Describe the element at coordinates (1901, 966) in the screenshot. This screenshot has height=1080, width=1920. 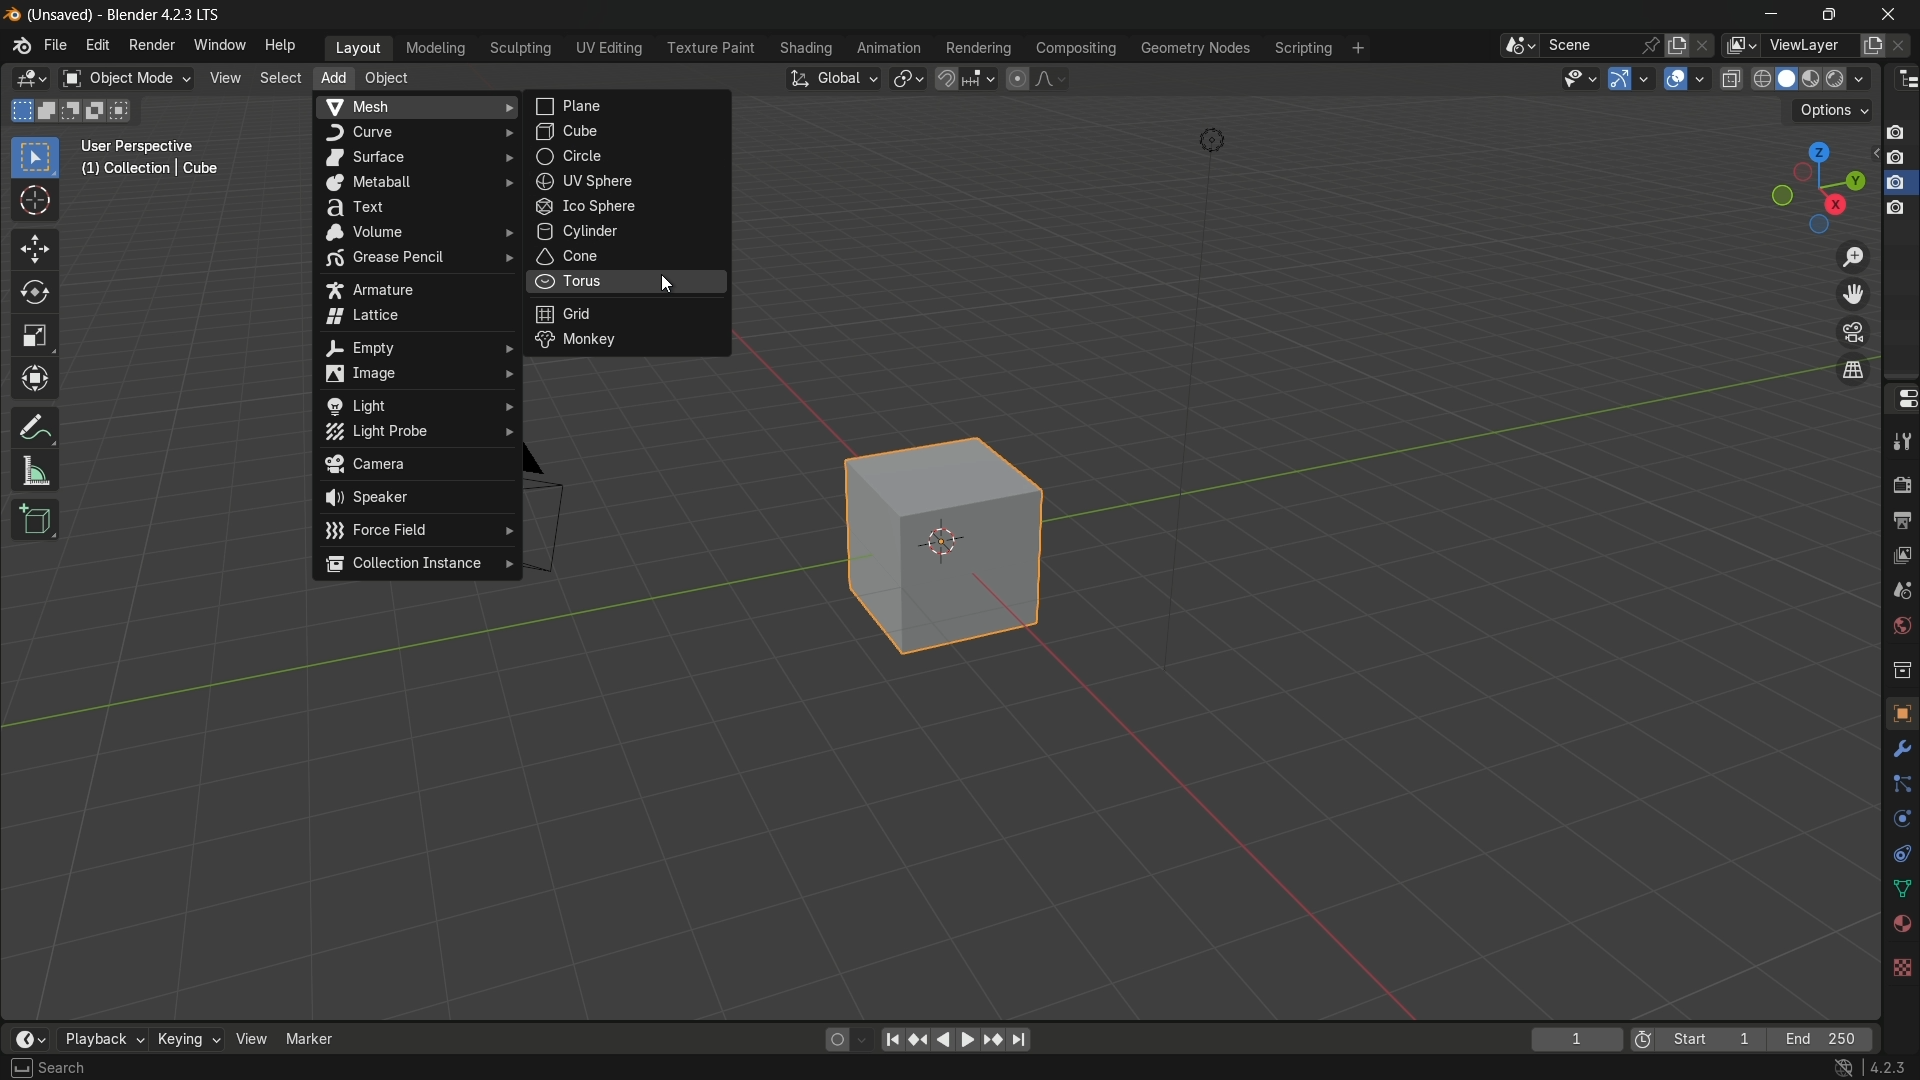
I see `texture` at that location.